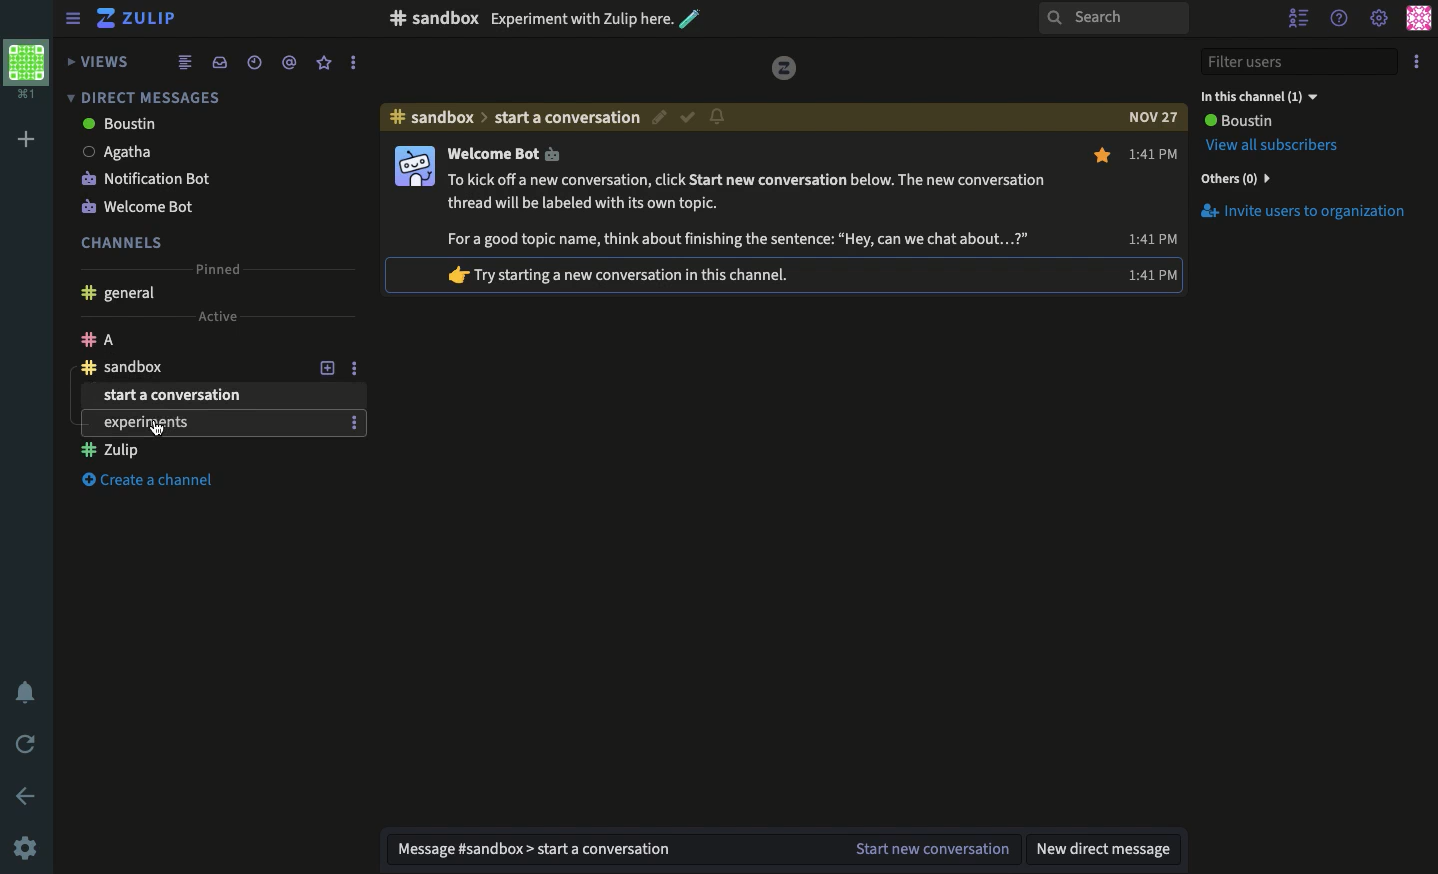 Image resolution: width=1438 pixels, height=874 pixels. What do you see at coordinates (1301, 20) in the screenshot?
I see `Hide users list` at bounding box center [1301, 20].